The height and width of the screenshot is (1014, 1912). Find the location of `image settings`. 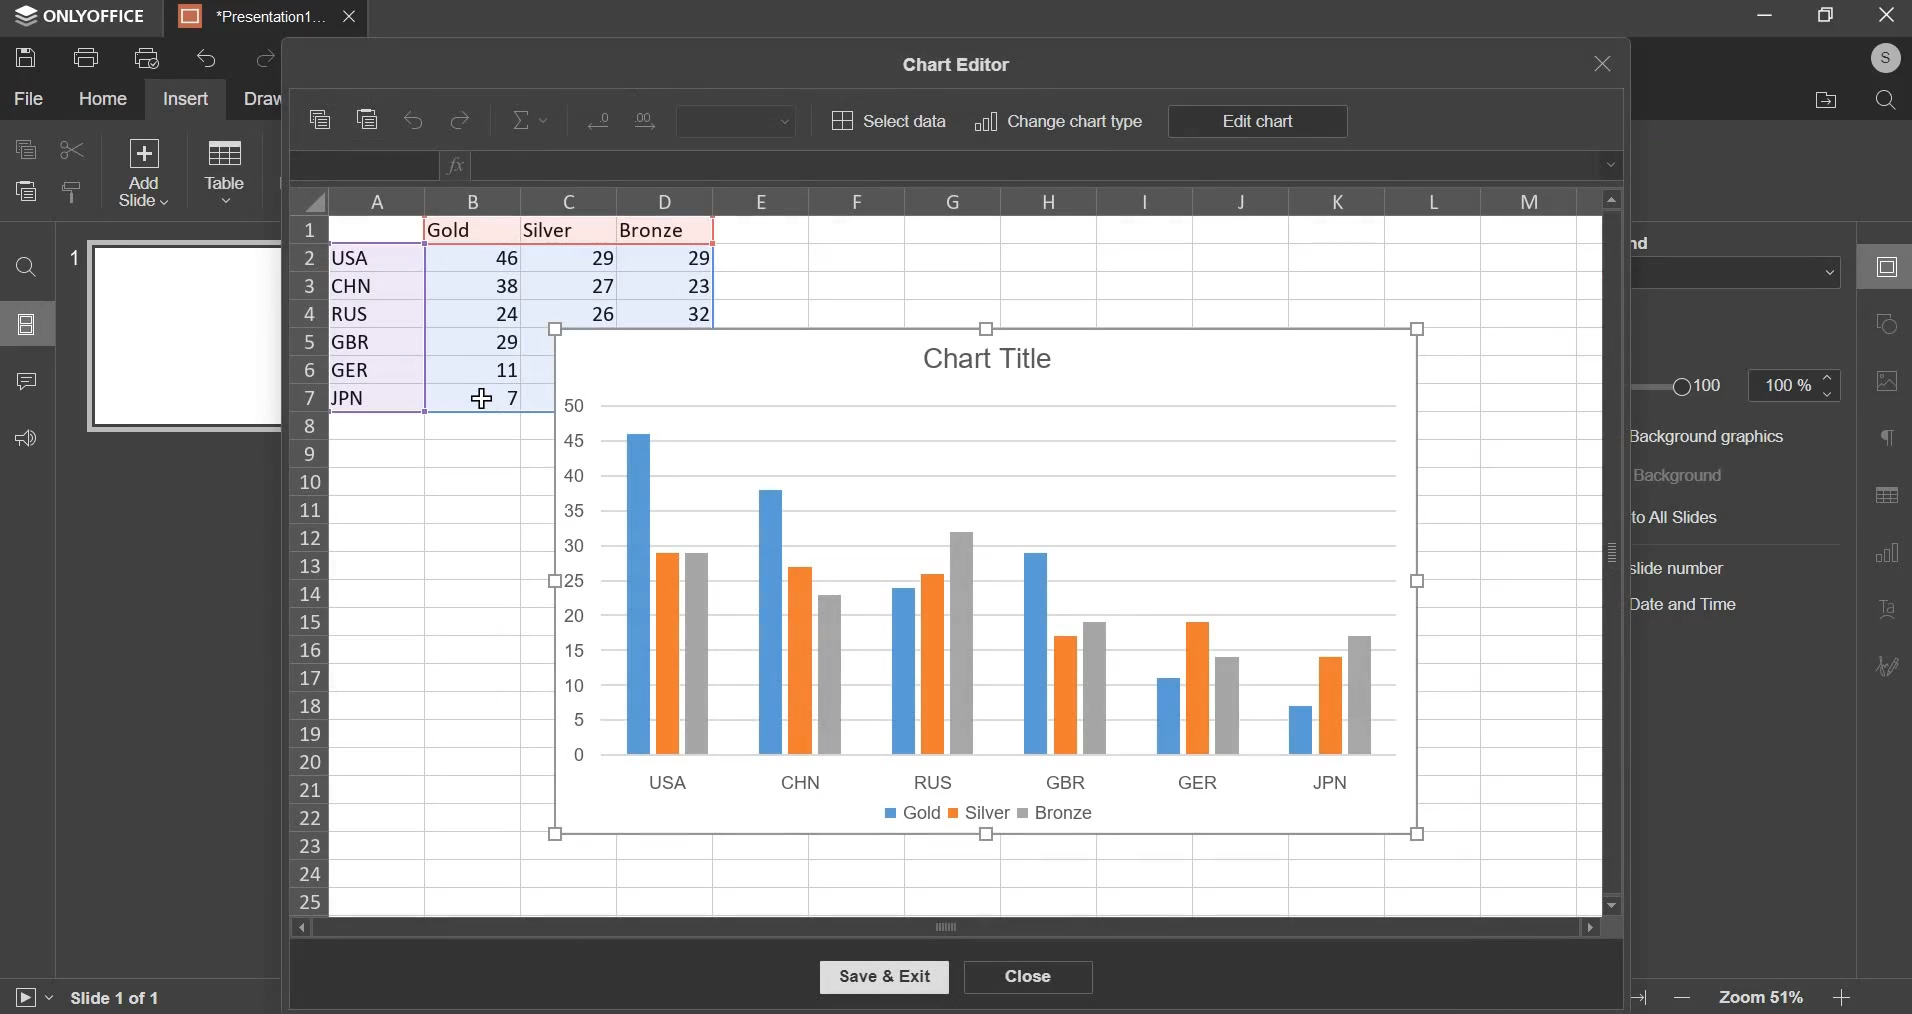

image settings is located at coordinates (1886, 385).